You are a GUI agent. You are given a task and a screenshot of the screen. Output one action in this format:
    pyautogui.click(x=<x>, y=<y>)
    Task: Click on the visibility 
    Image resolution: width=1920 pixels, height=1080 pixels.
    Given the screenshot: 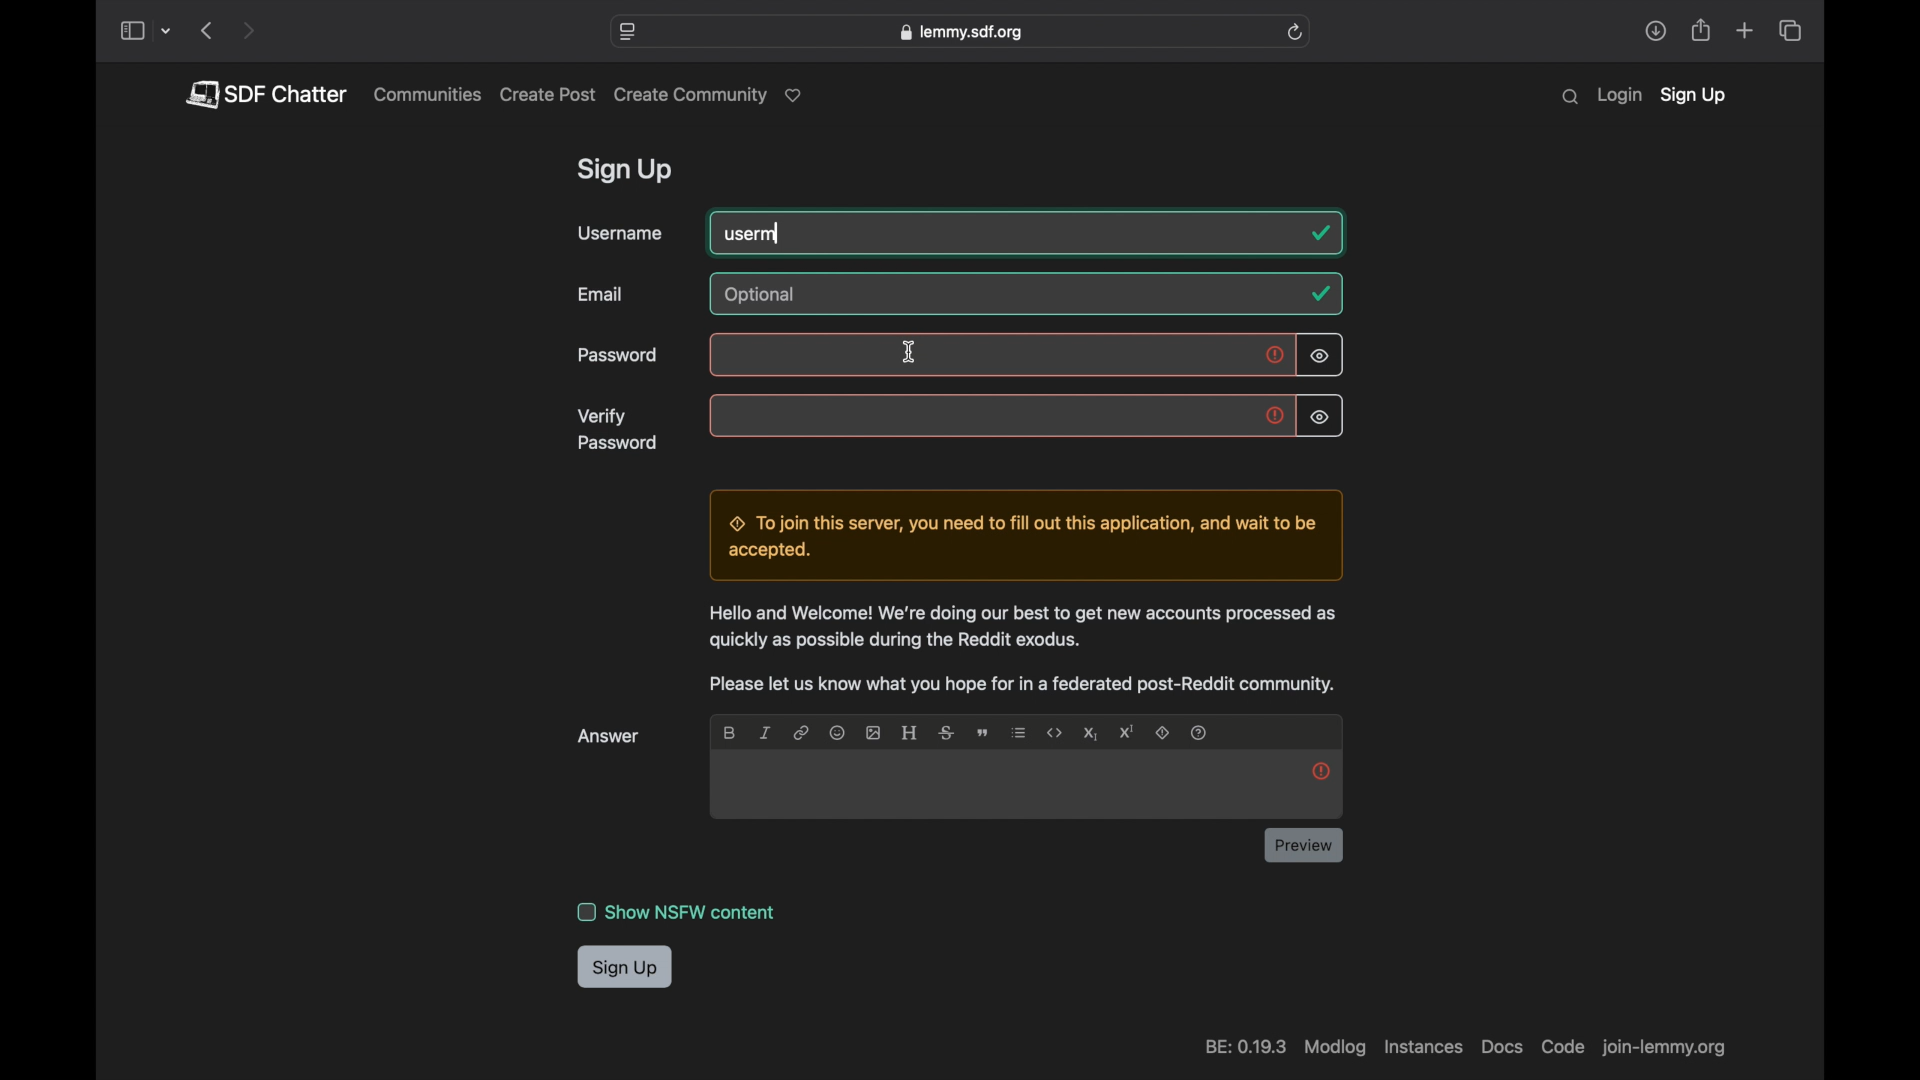 What is the action you would take?
    pyautogui.click(x=1319, y=418)
    